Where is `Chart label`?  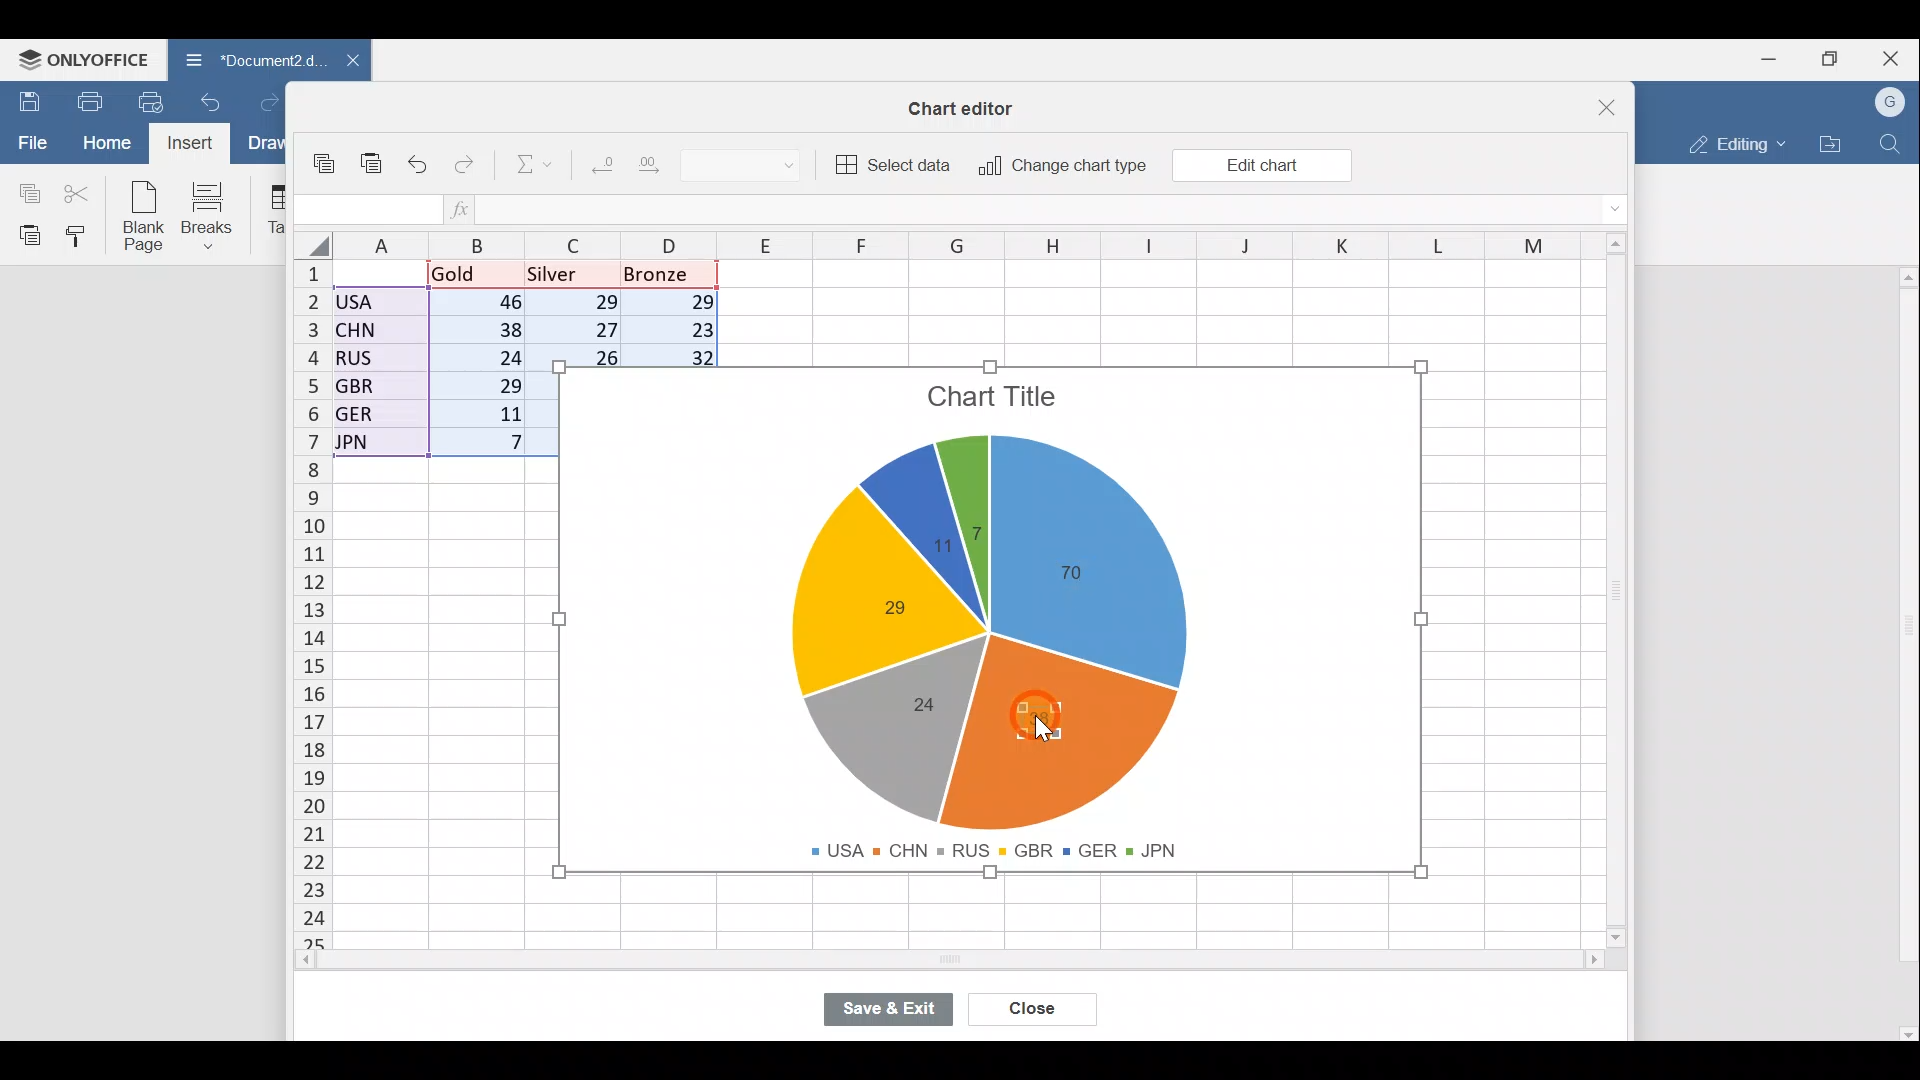 Chart label is located at coordinates (922, 701).